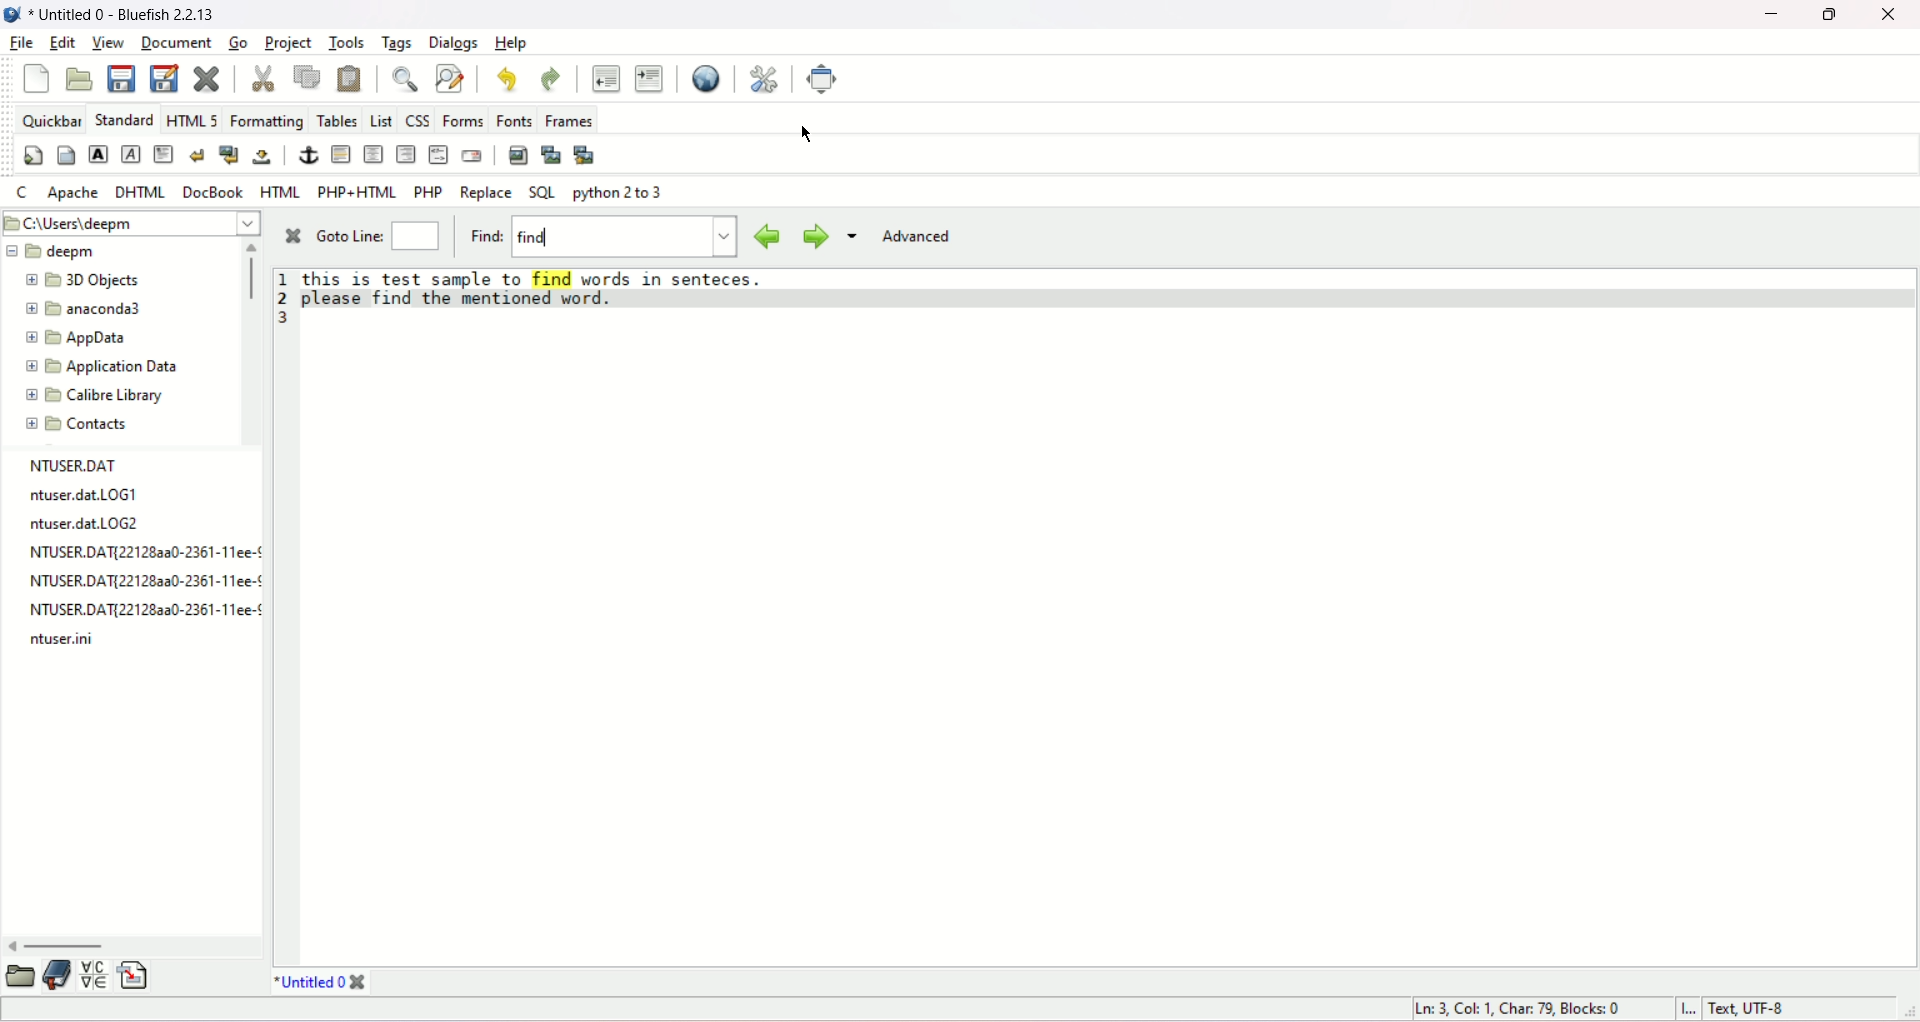  I want to click on open, so click(82, 81).